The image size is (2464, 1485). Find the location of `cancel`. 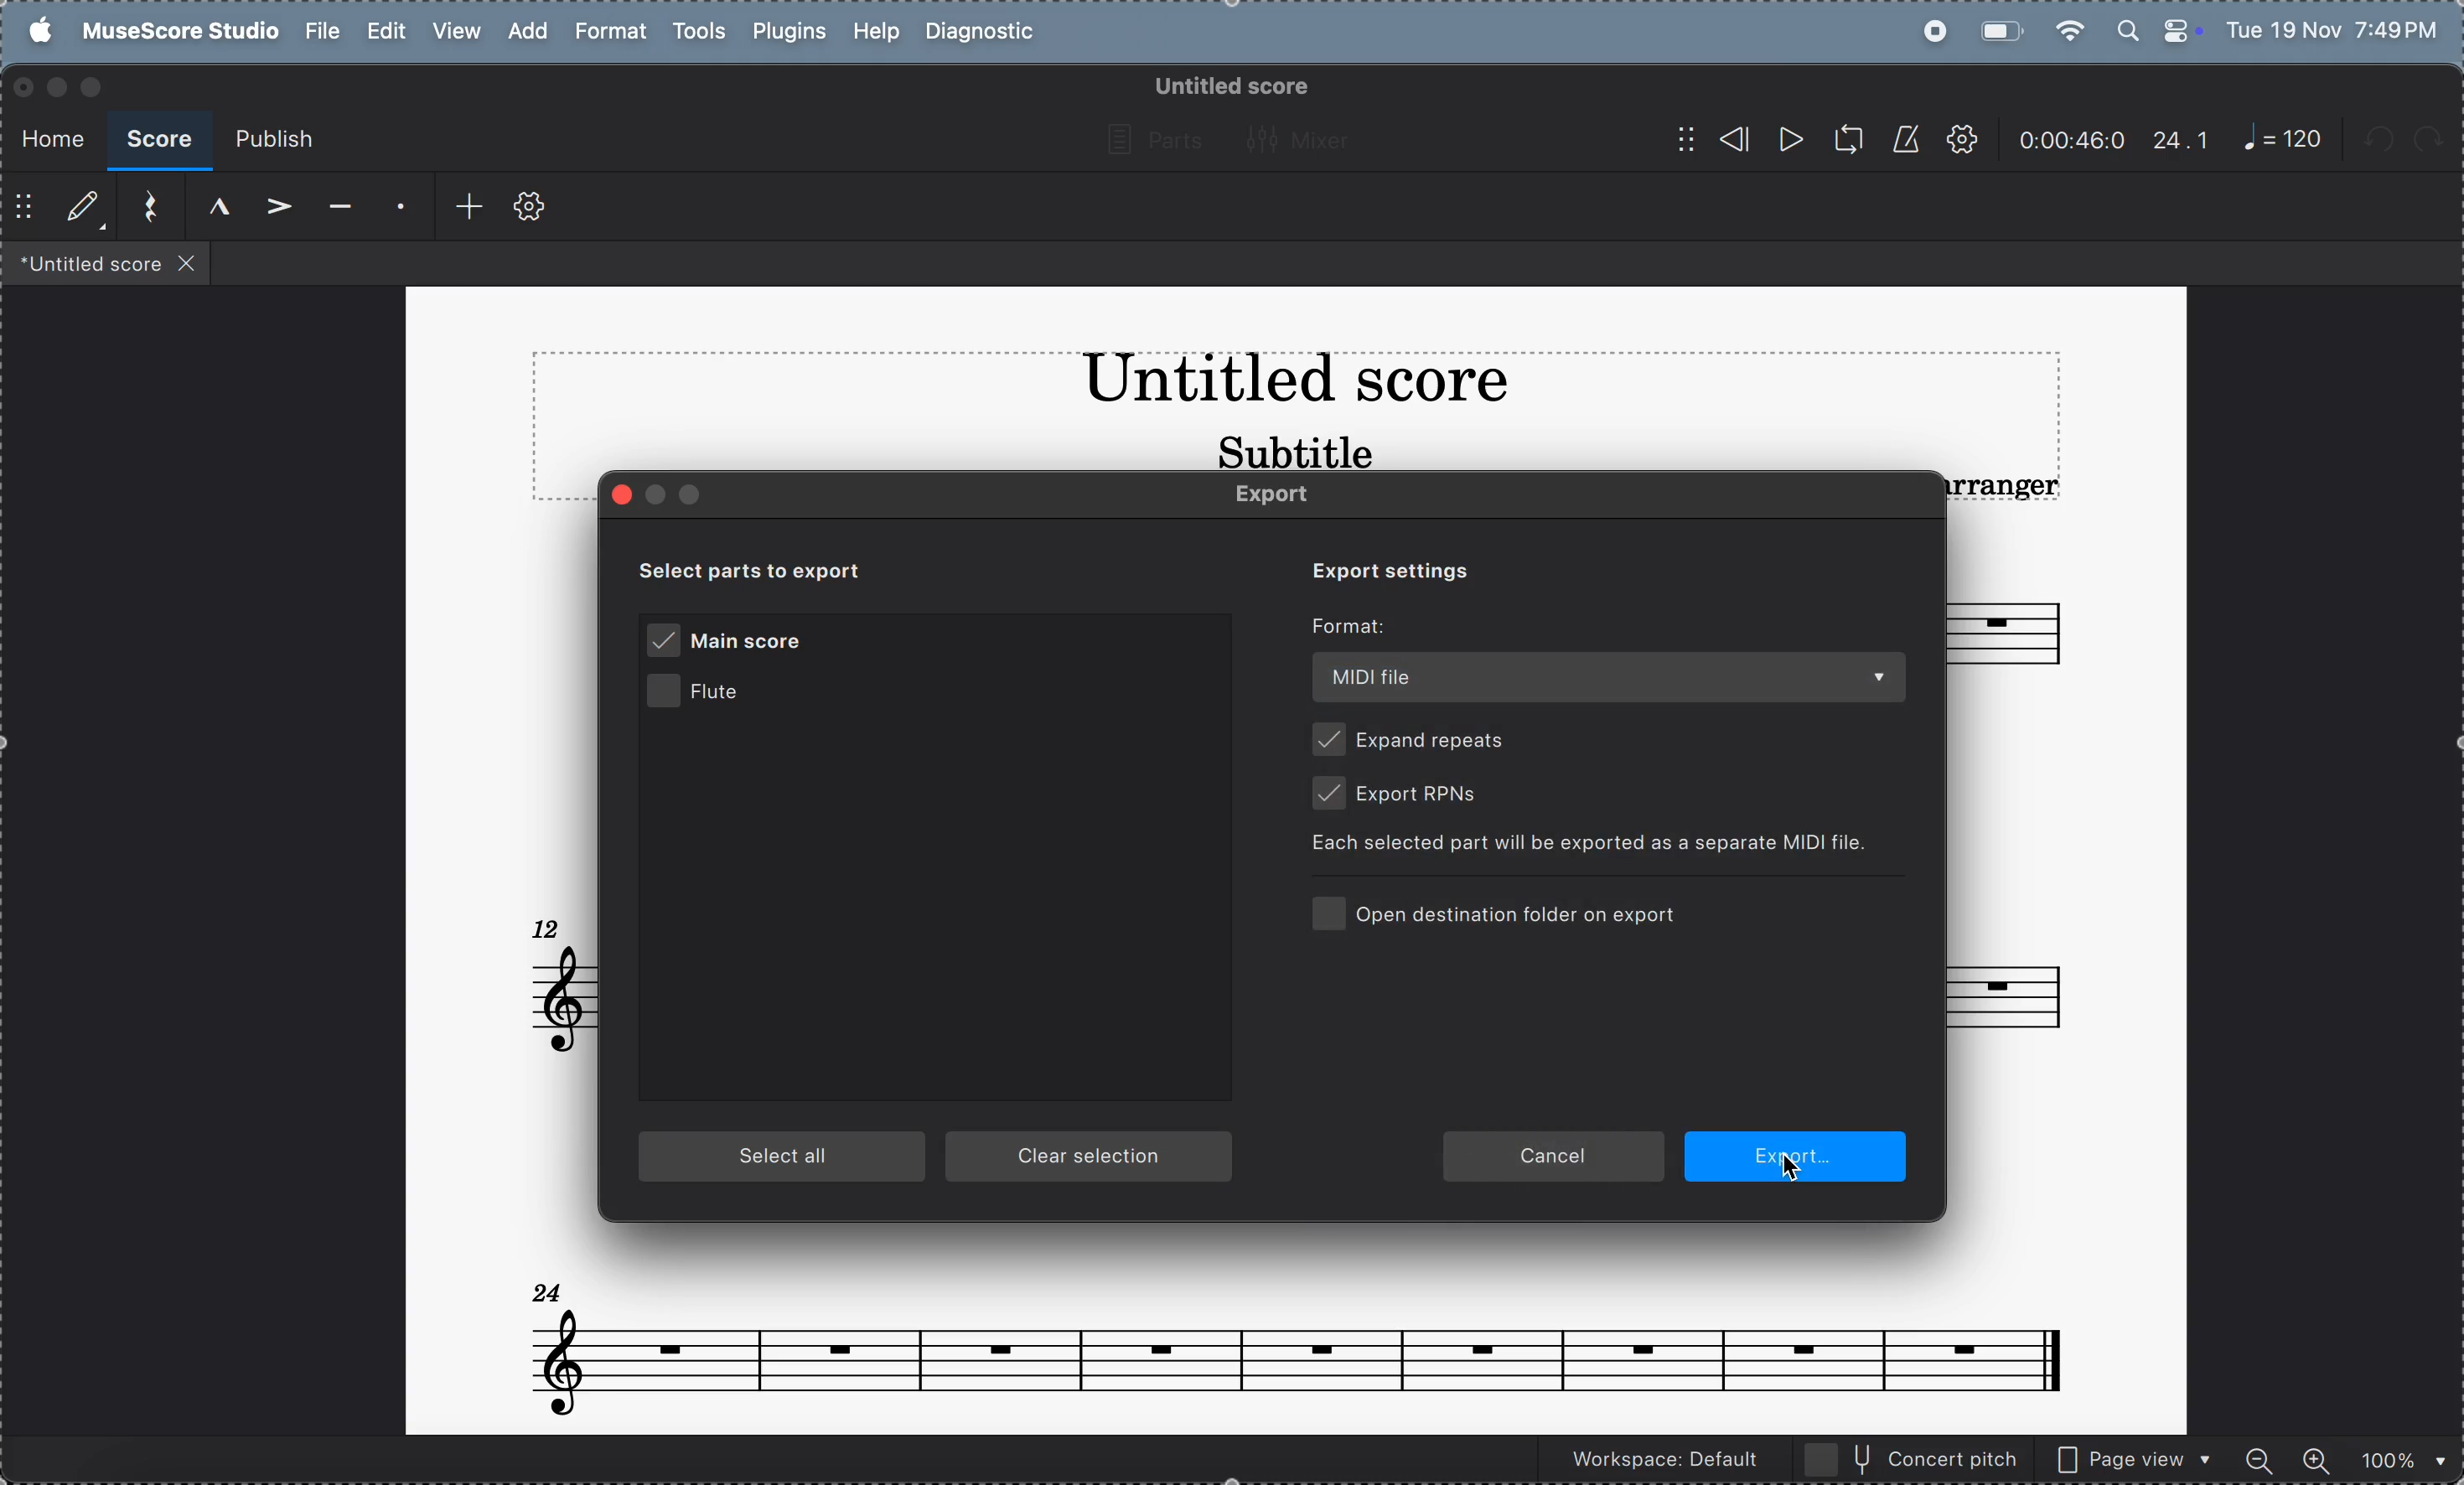

cancel is located at coordinates (1553, 1158).